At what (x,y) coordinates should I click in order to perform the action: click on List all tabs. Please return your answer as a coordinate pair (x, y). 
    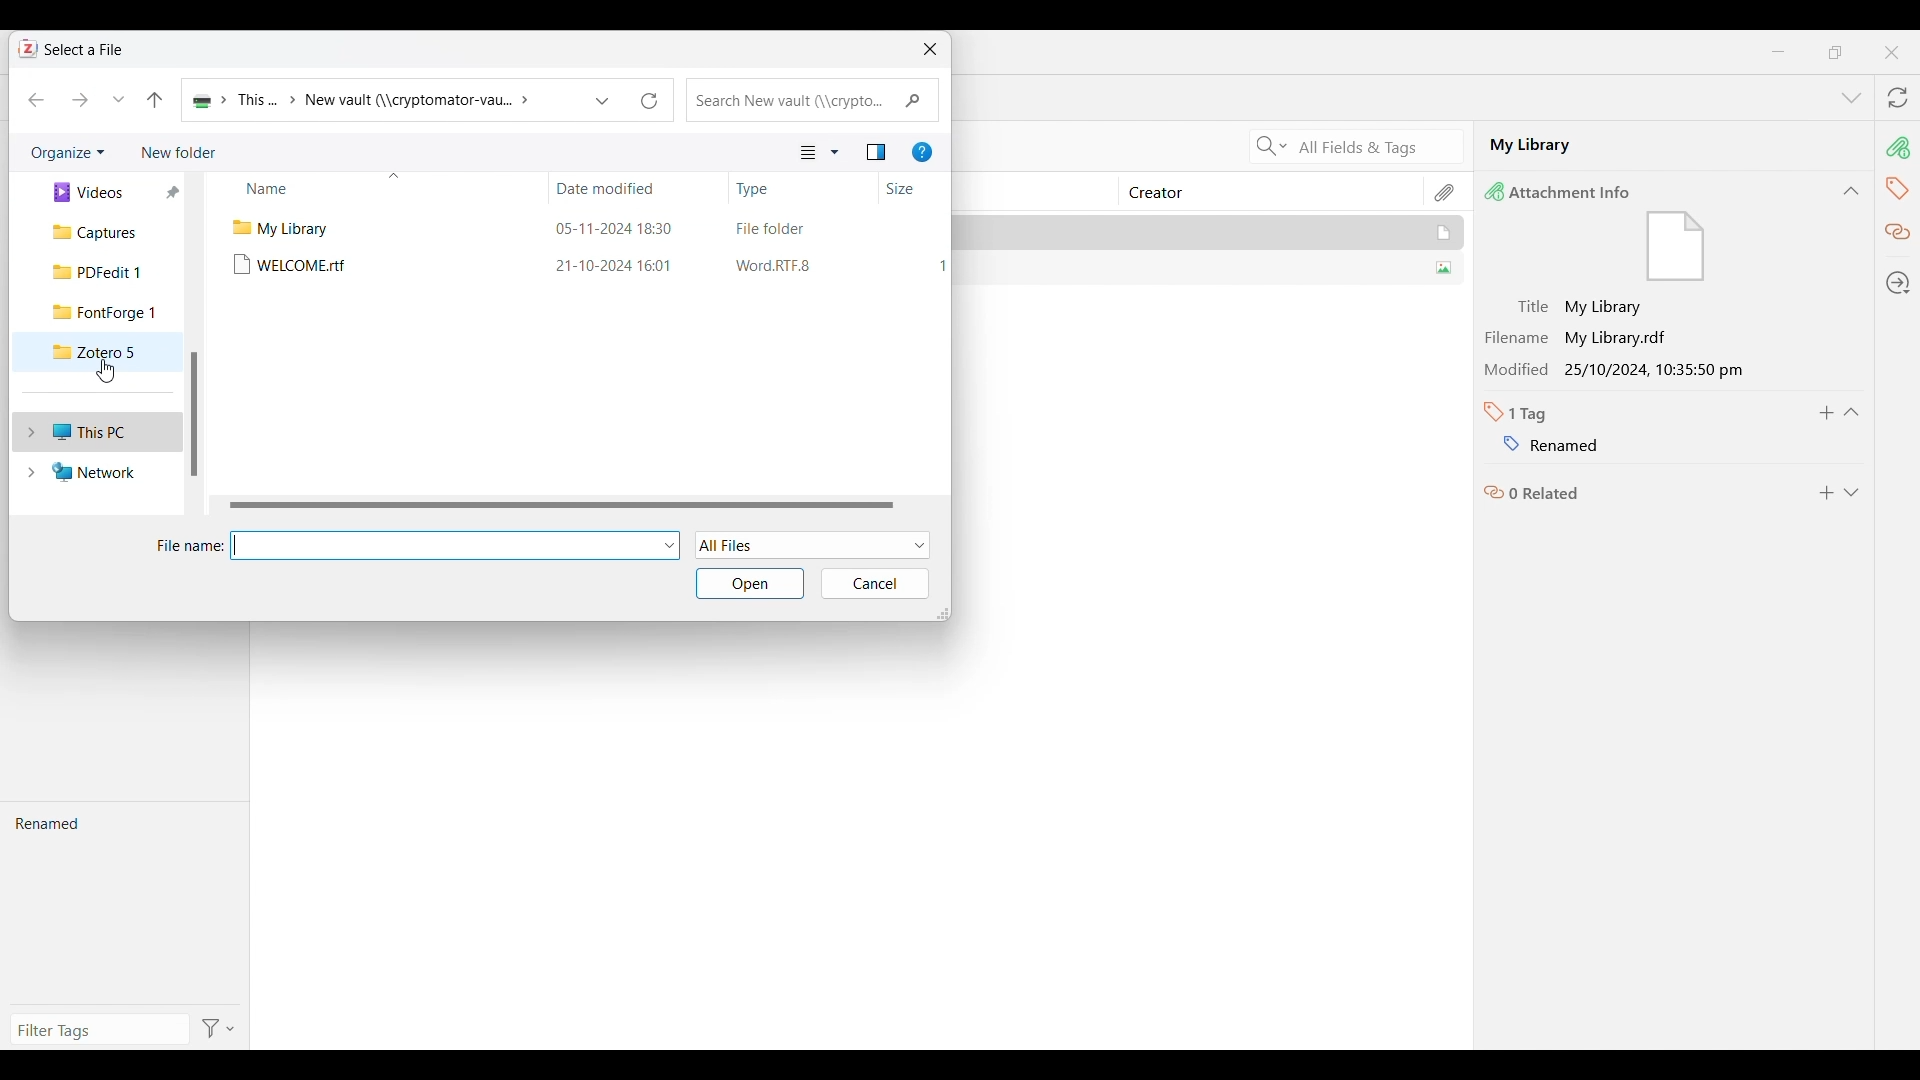
    Looking at the image, I should click on (1852, 97).